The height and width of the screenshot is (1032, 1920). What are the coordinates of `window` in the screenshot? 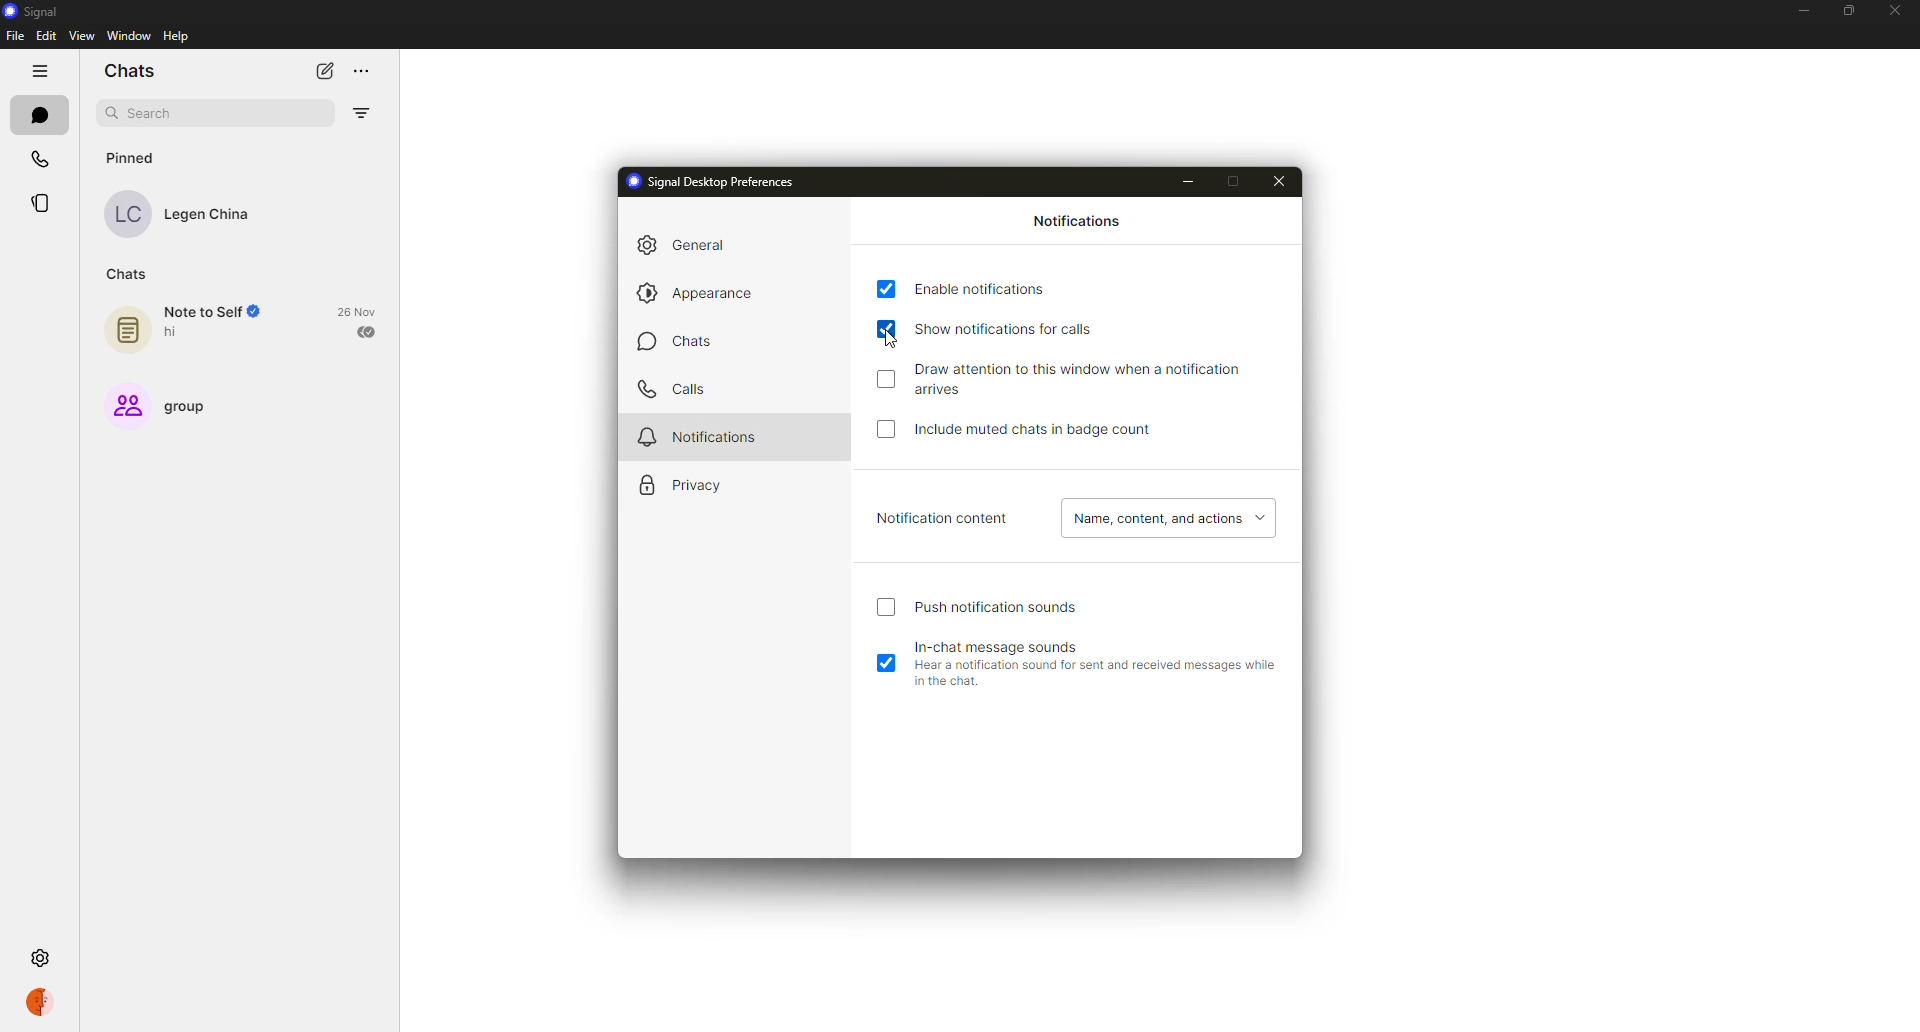 It's located at (126, 37).